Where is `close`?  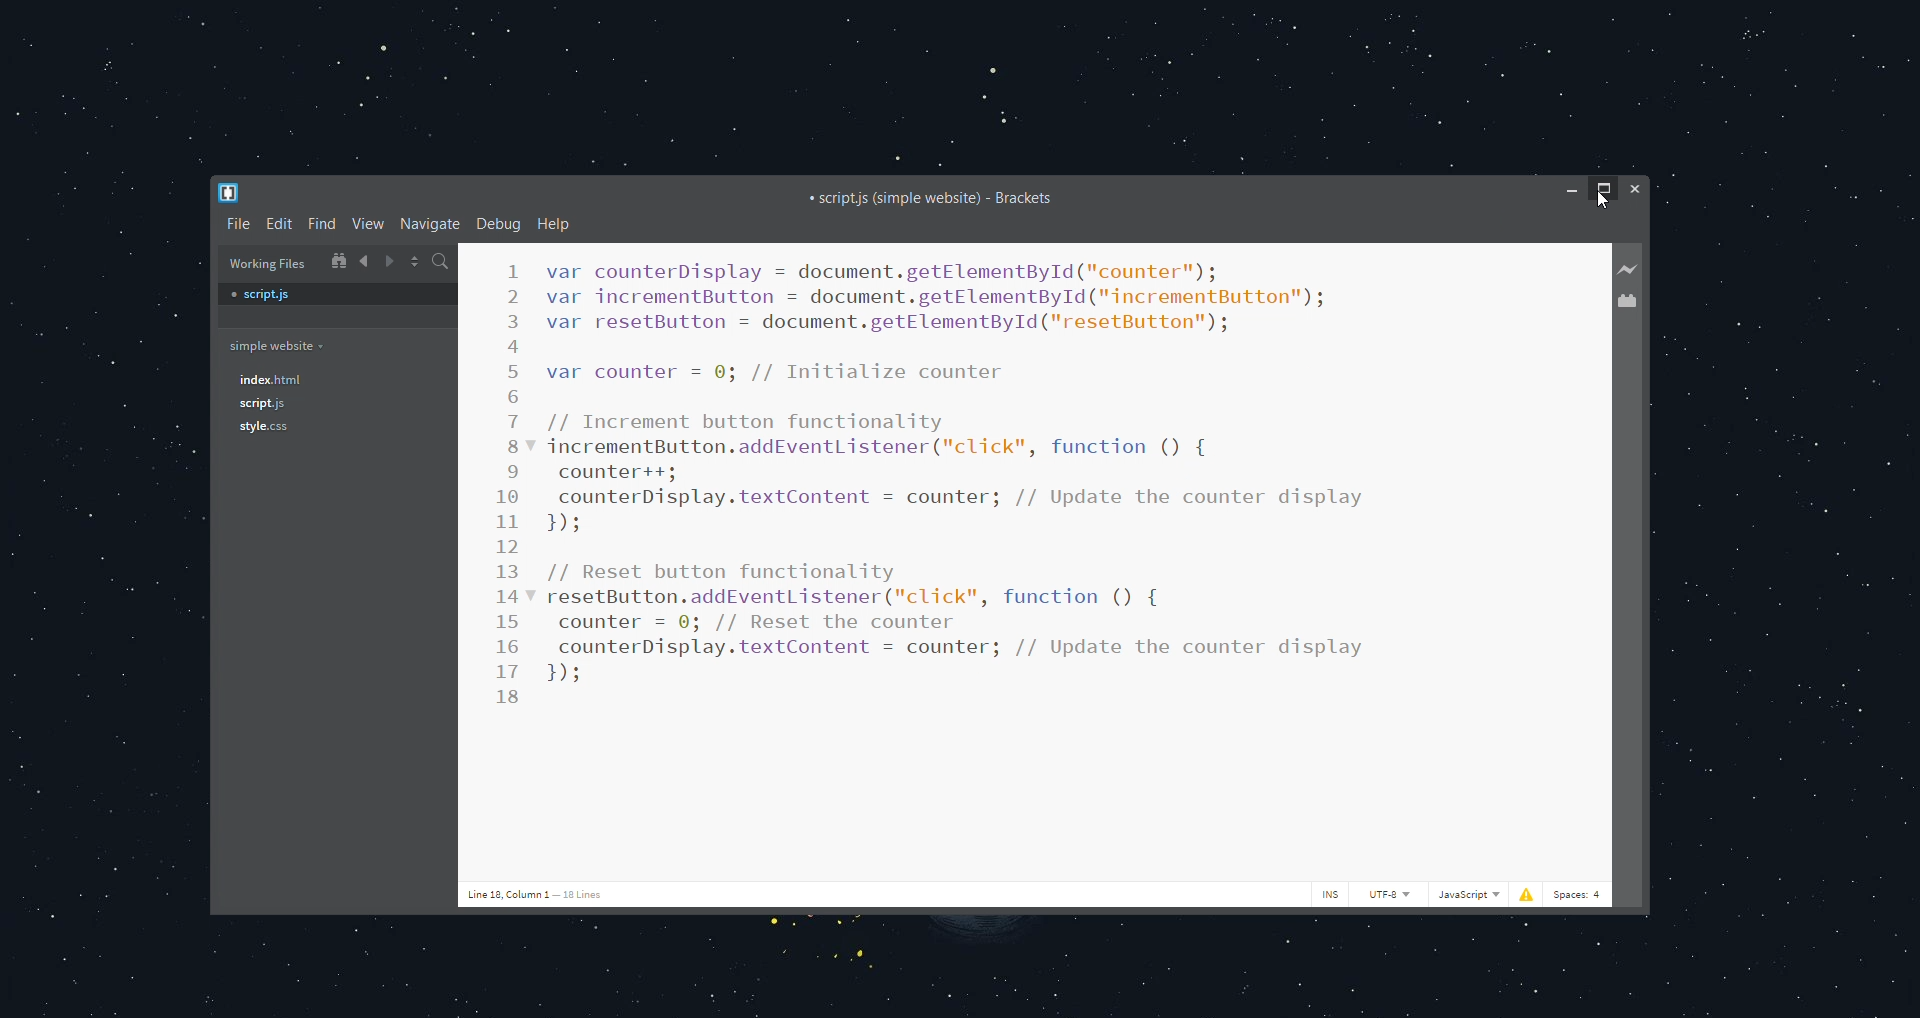 close is located at coordinates (1636, 189).